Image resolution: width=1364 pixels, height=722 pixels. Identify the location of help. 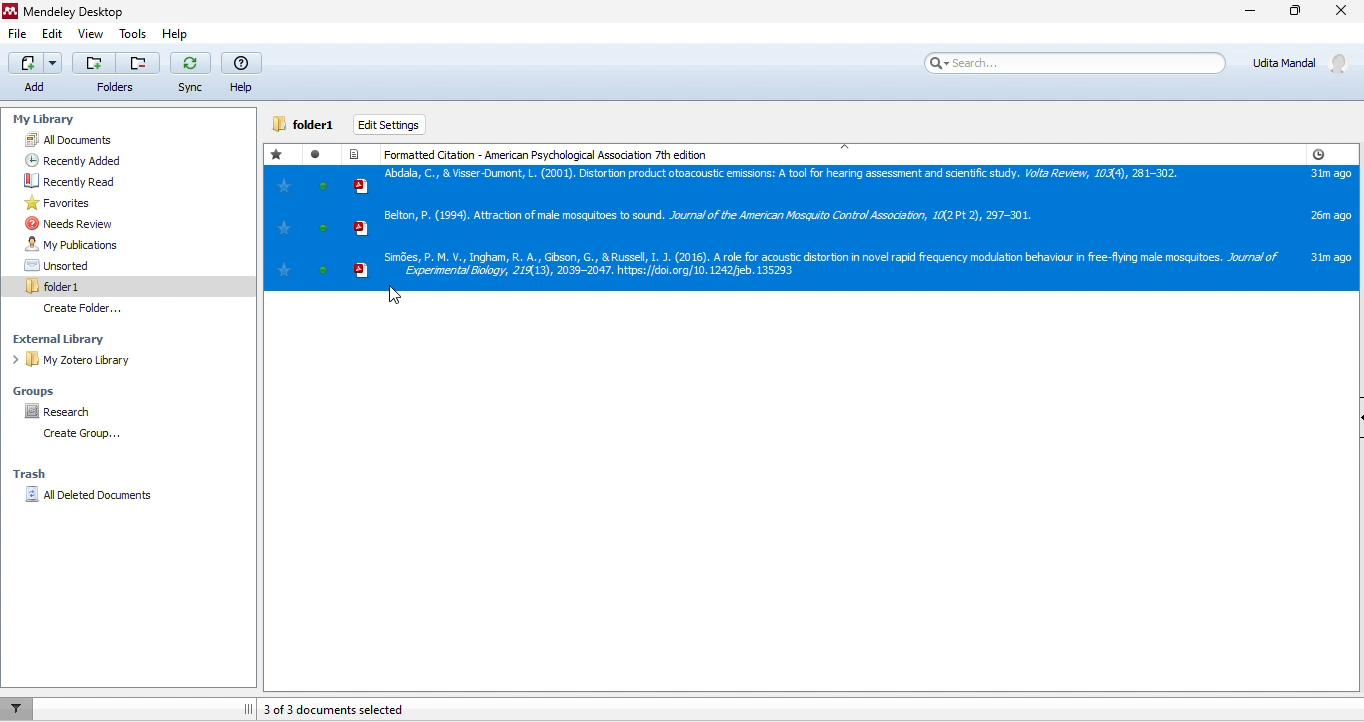
(240, 72).